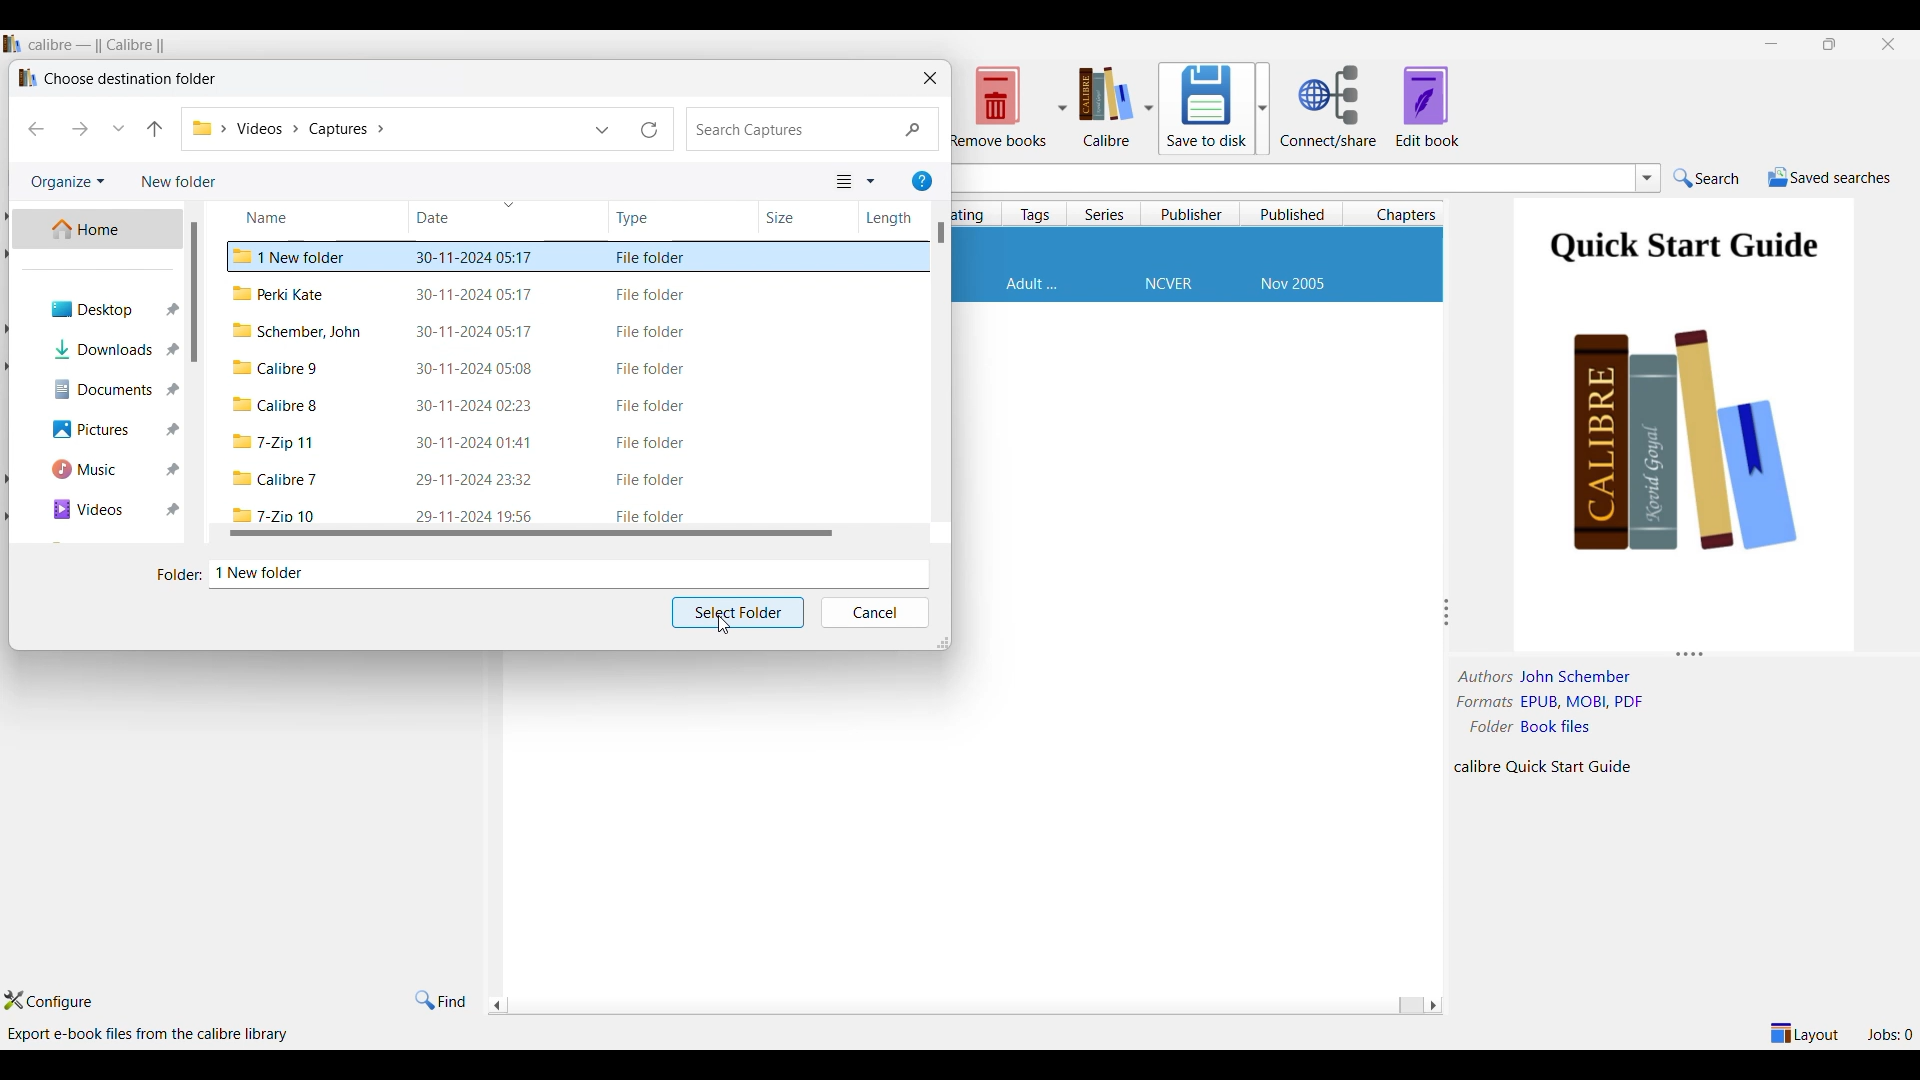  What do you see at coordinates (1432, 1005) in the screenshot?
I see `scroll left` at bounding box center [1432, 1005].